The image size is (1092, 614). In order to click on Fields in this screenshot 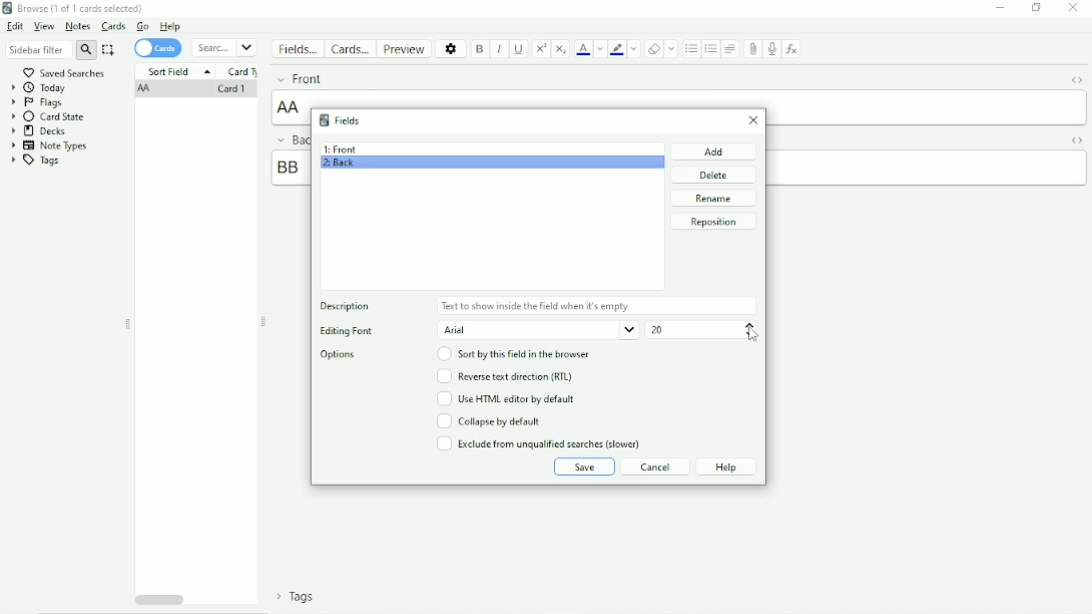, I will do `click(297, 49)`.